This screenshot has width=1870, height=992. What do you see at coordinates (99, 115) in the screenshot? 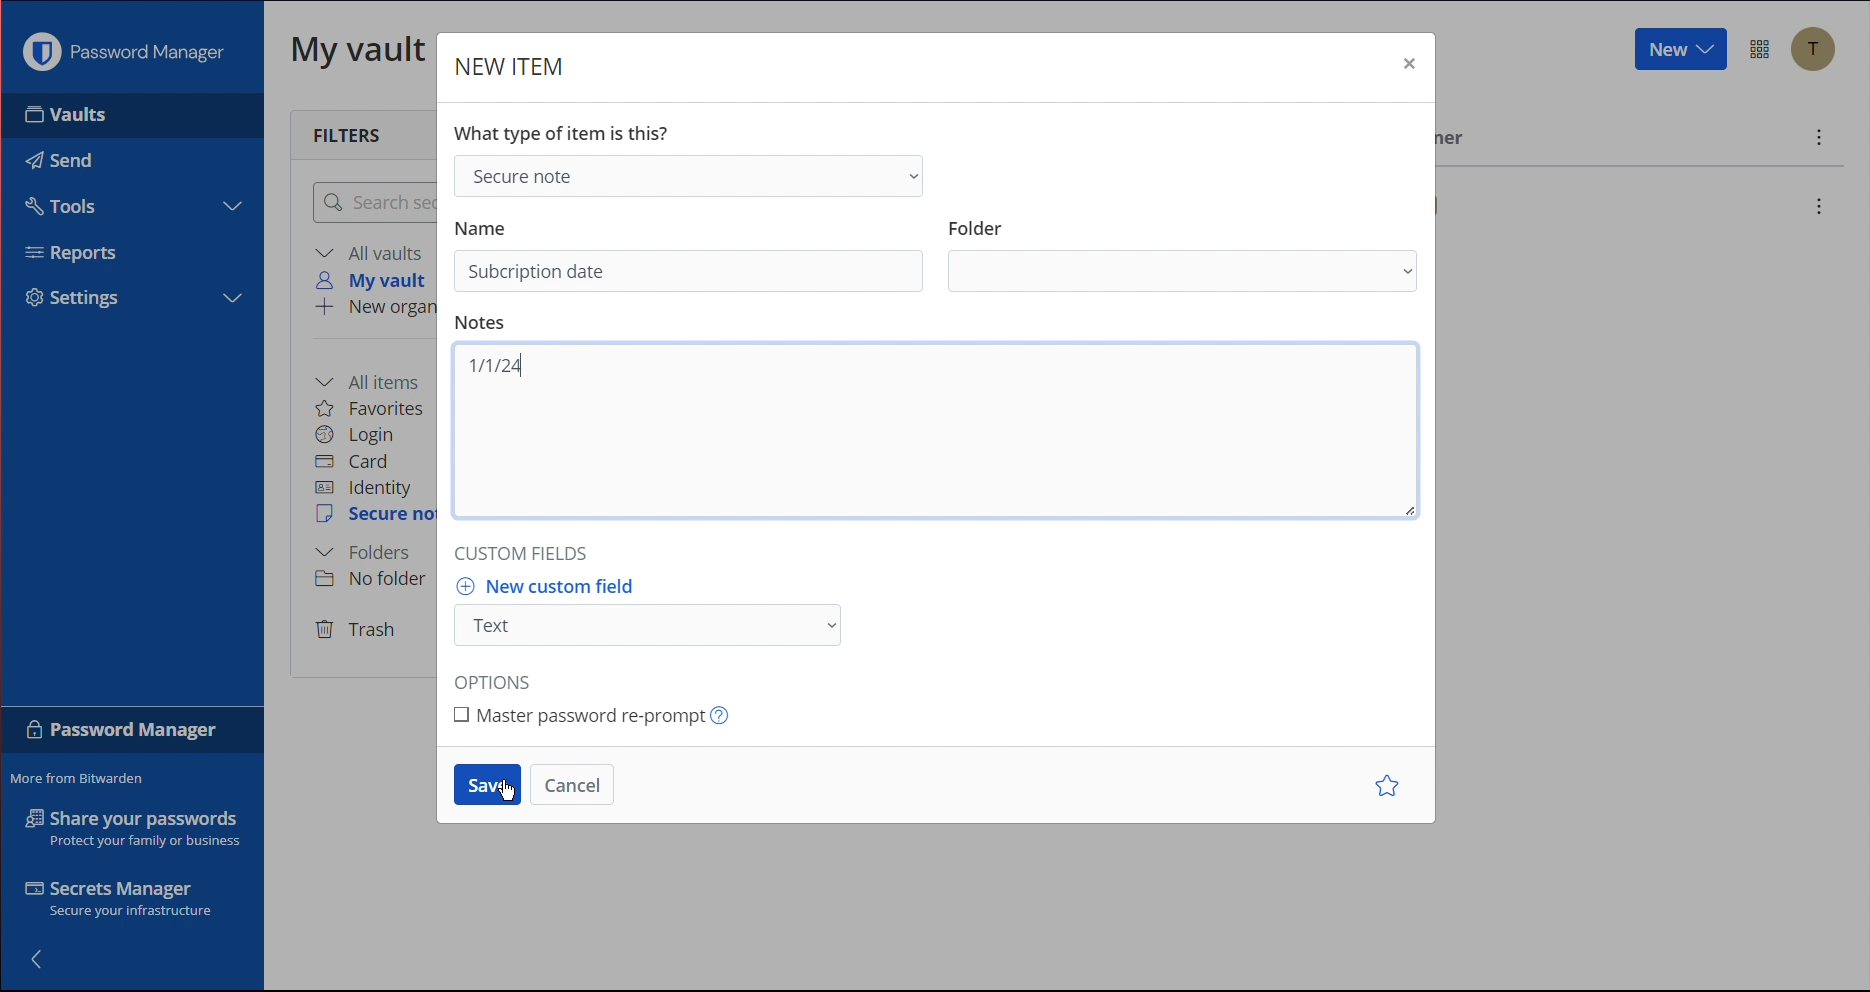
I see `Vaults` at bounding box center [99, 115].